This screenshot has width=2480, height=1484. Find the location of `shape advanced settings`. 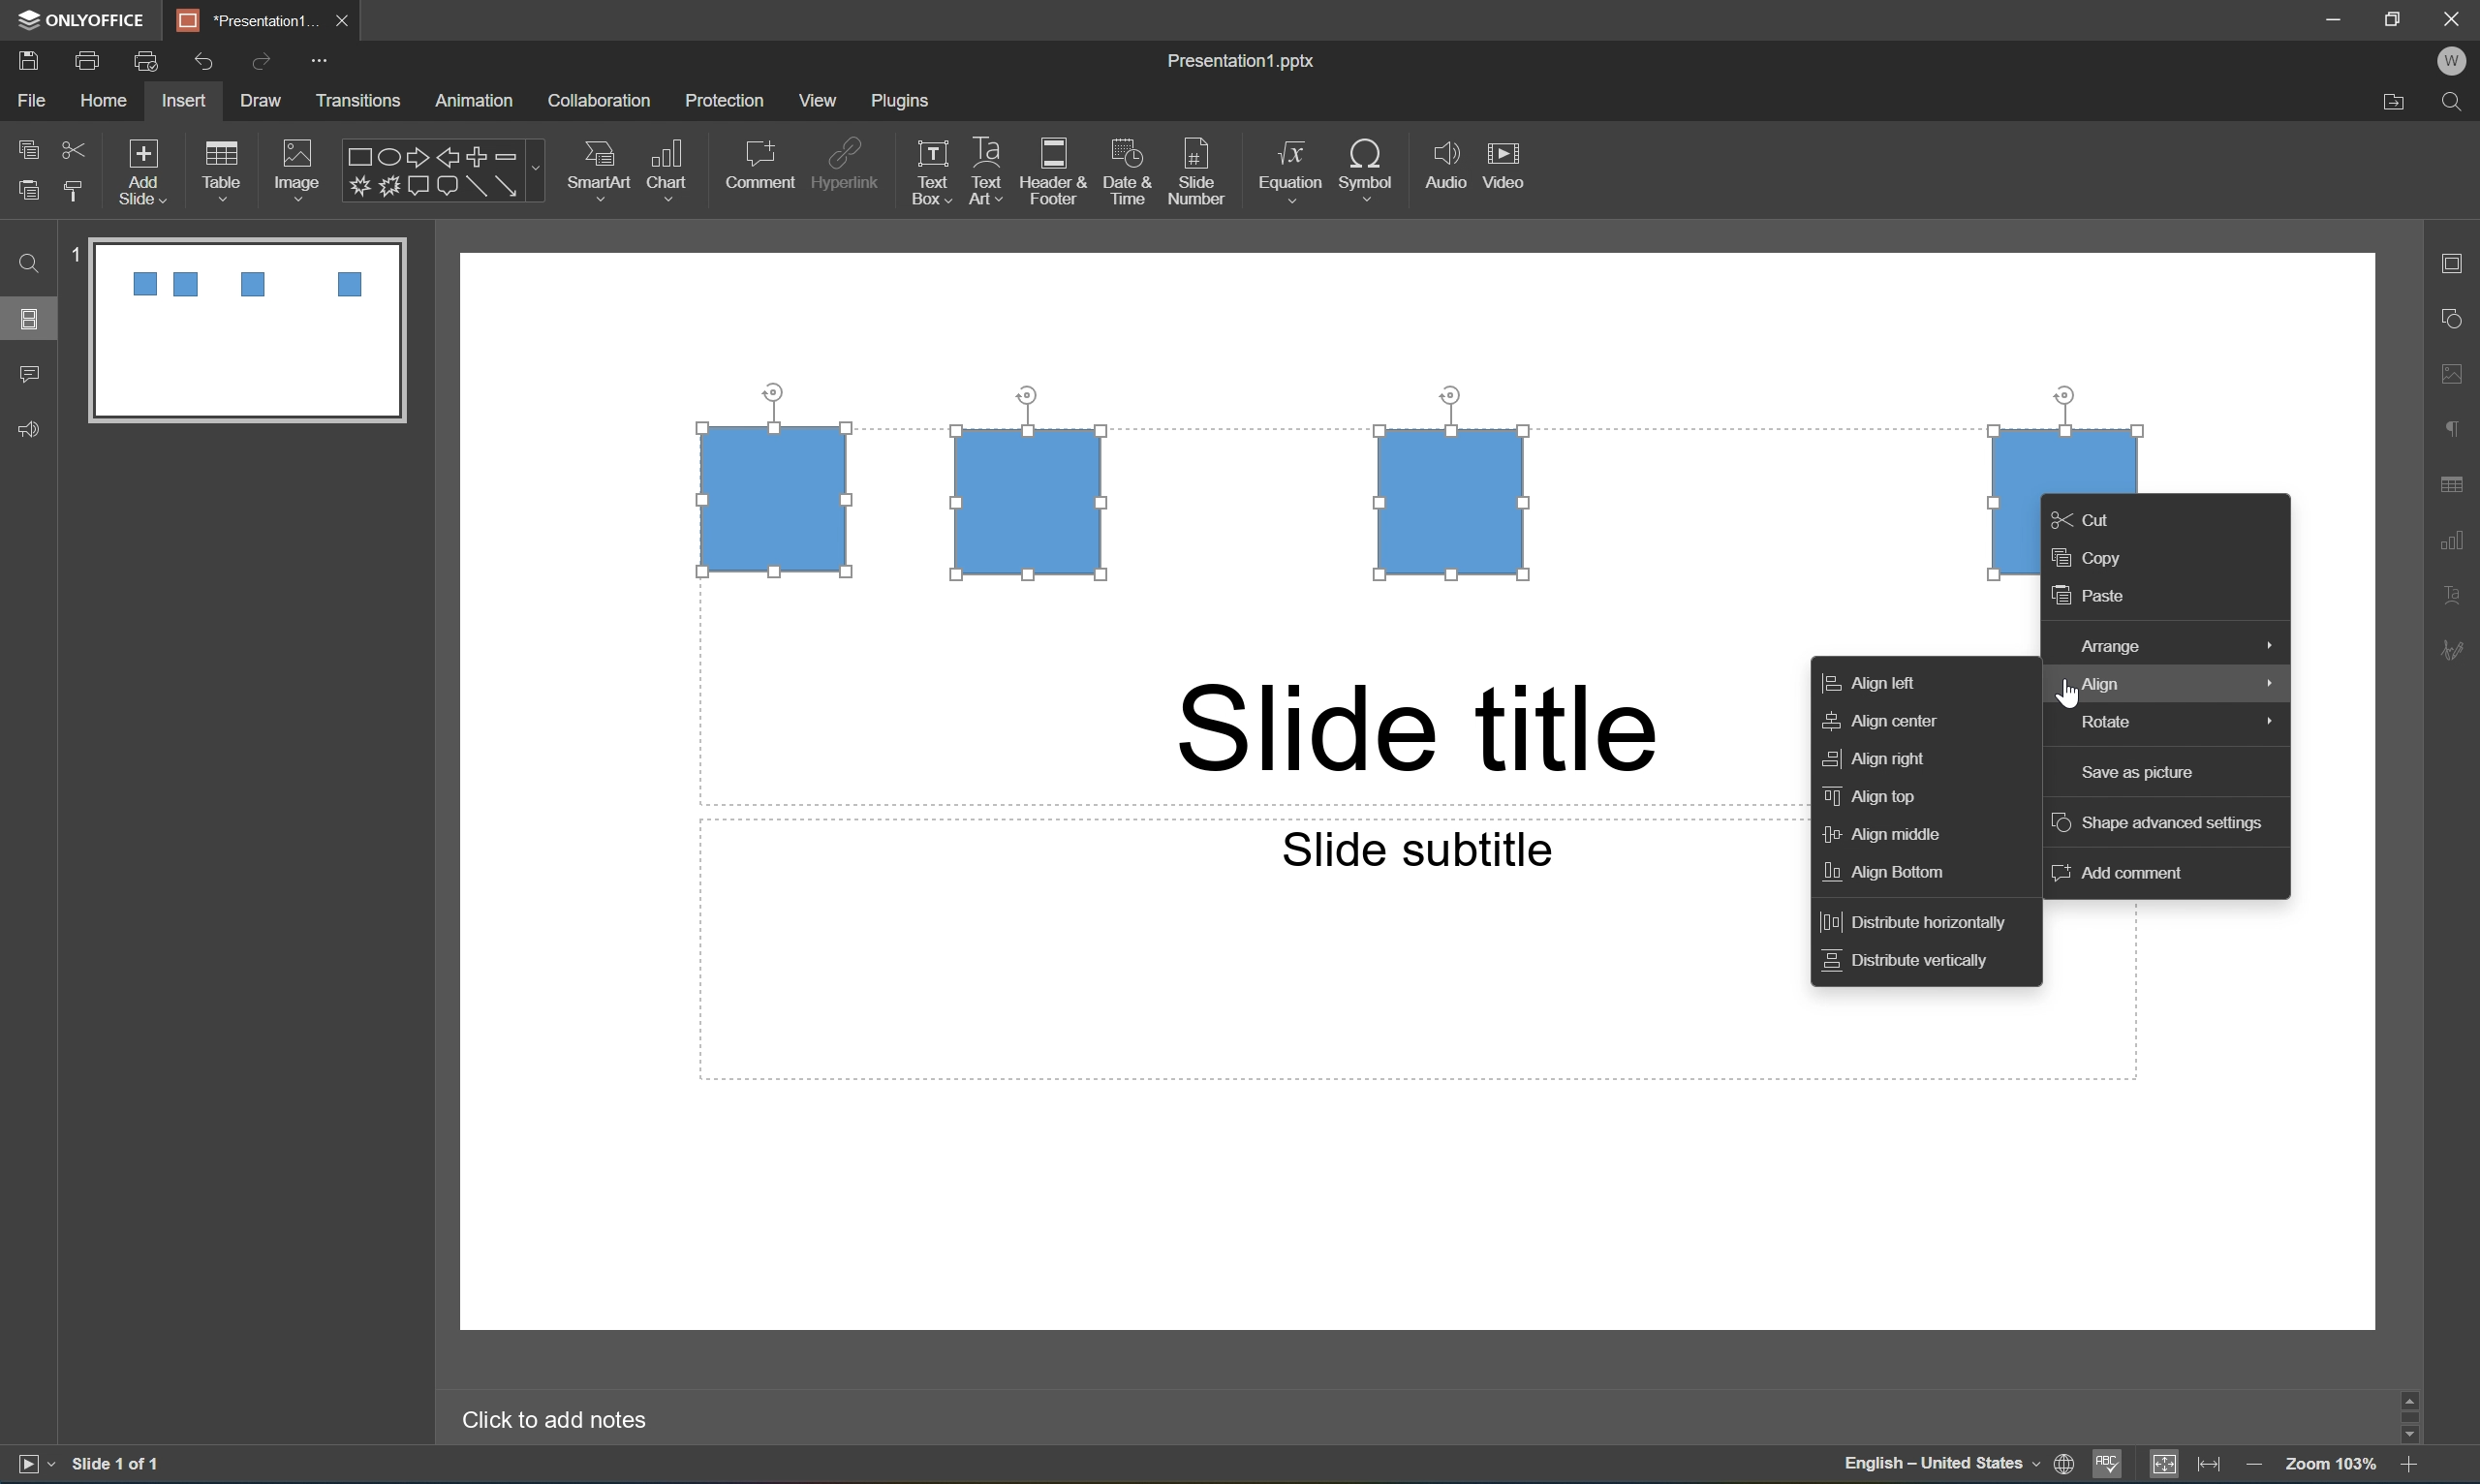

shape advanced settings is located at coordinates (2162, 824).